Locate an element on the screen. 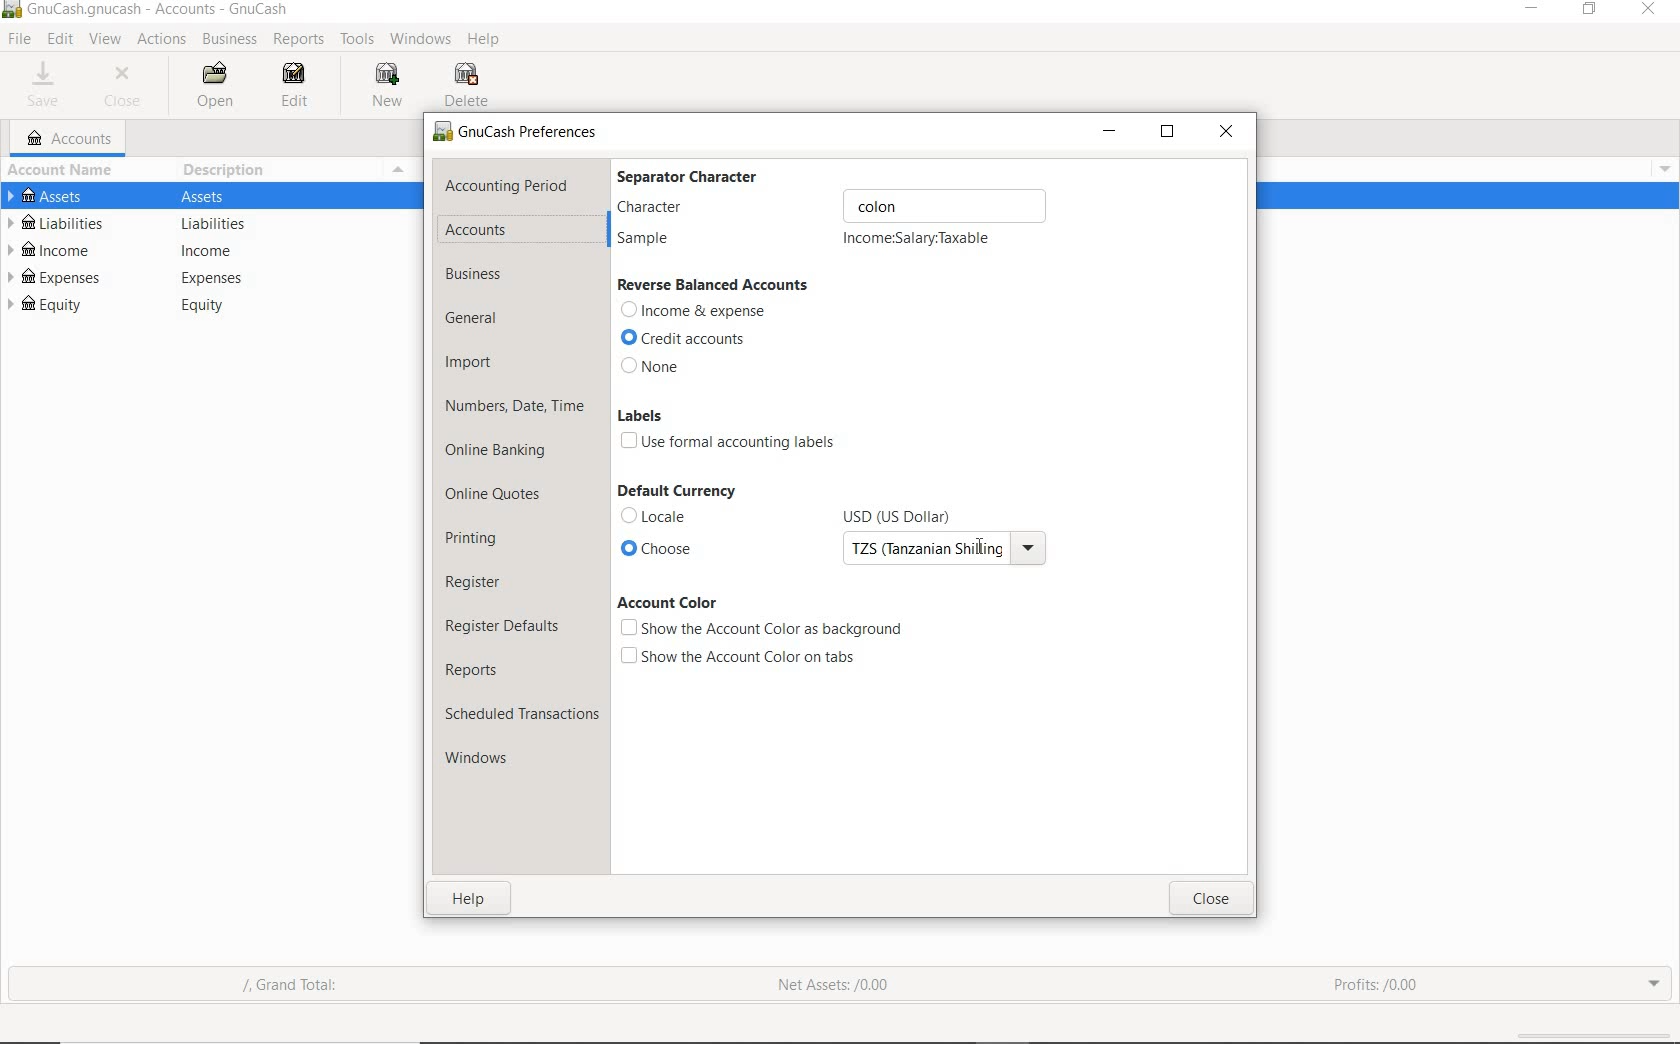 Image resolution: width=1680 pixels, height=1044 pixels. account color is located at coordinates (666, 602).